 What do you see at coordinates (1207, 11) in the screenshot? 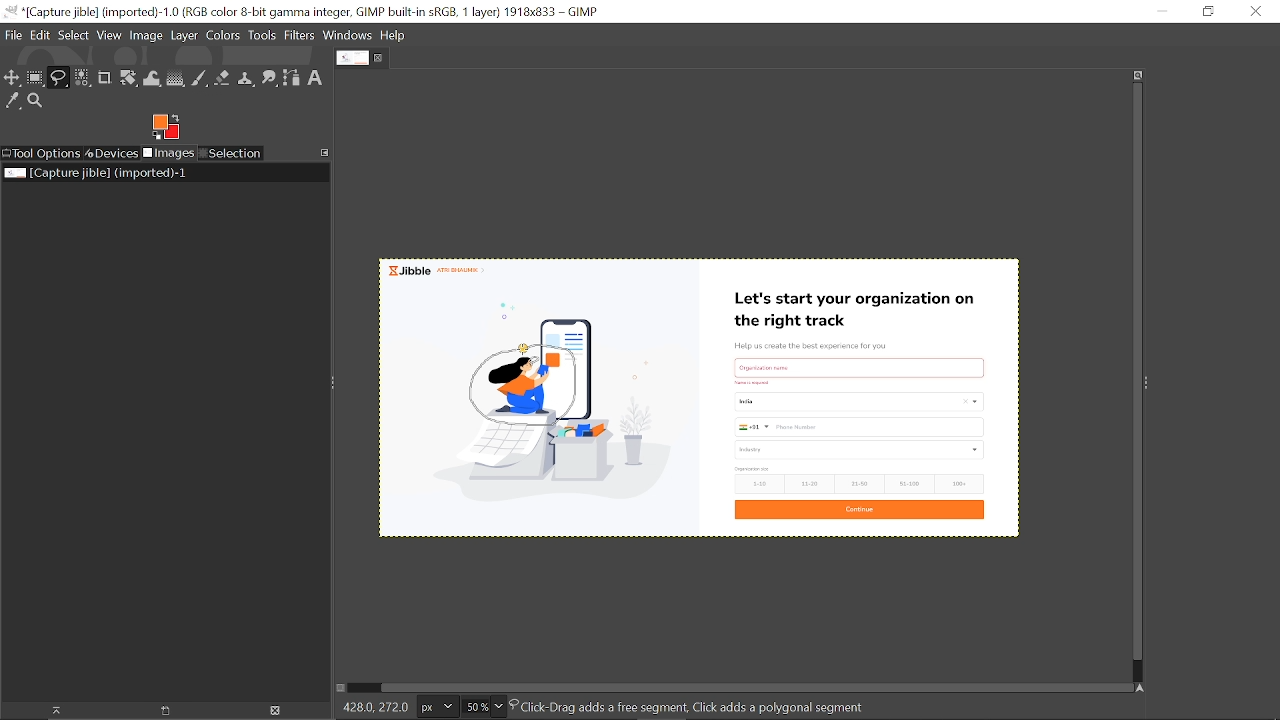
I see `restore down` at bounding box center [1207, 11].